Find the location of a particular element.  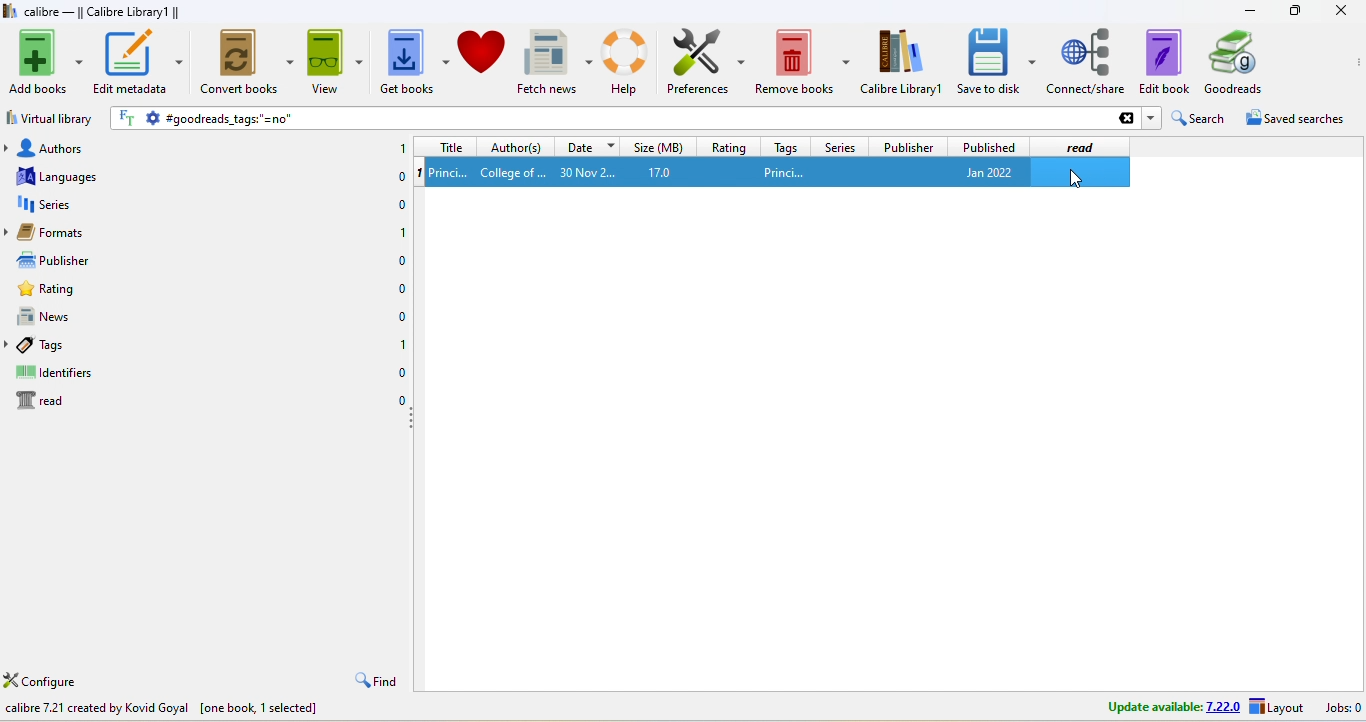

calibre 7.21 created by Kovid Goyal [one book, 1 selected] is located at coordinates (161, 709).